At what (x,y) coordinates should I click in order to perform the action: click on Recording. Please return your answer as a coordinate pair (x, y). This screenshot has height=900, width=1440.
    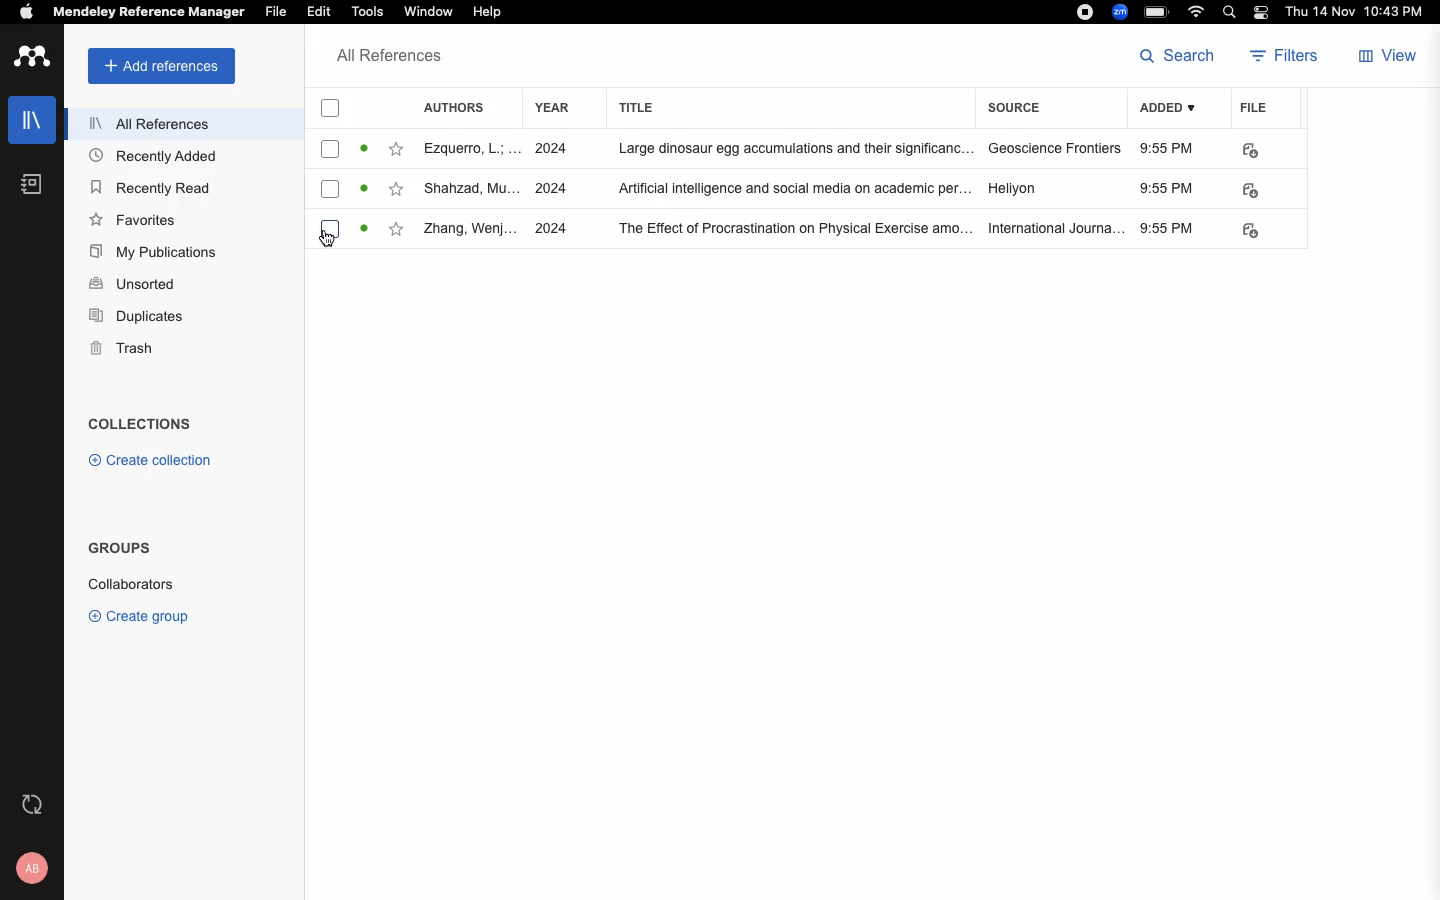
    Looking at the image, I should click on (1086, 10).